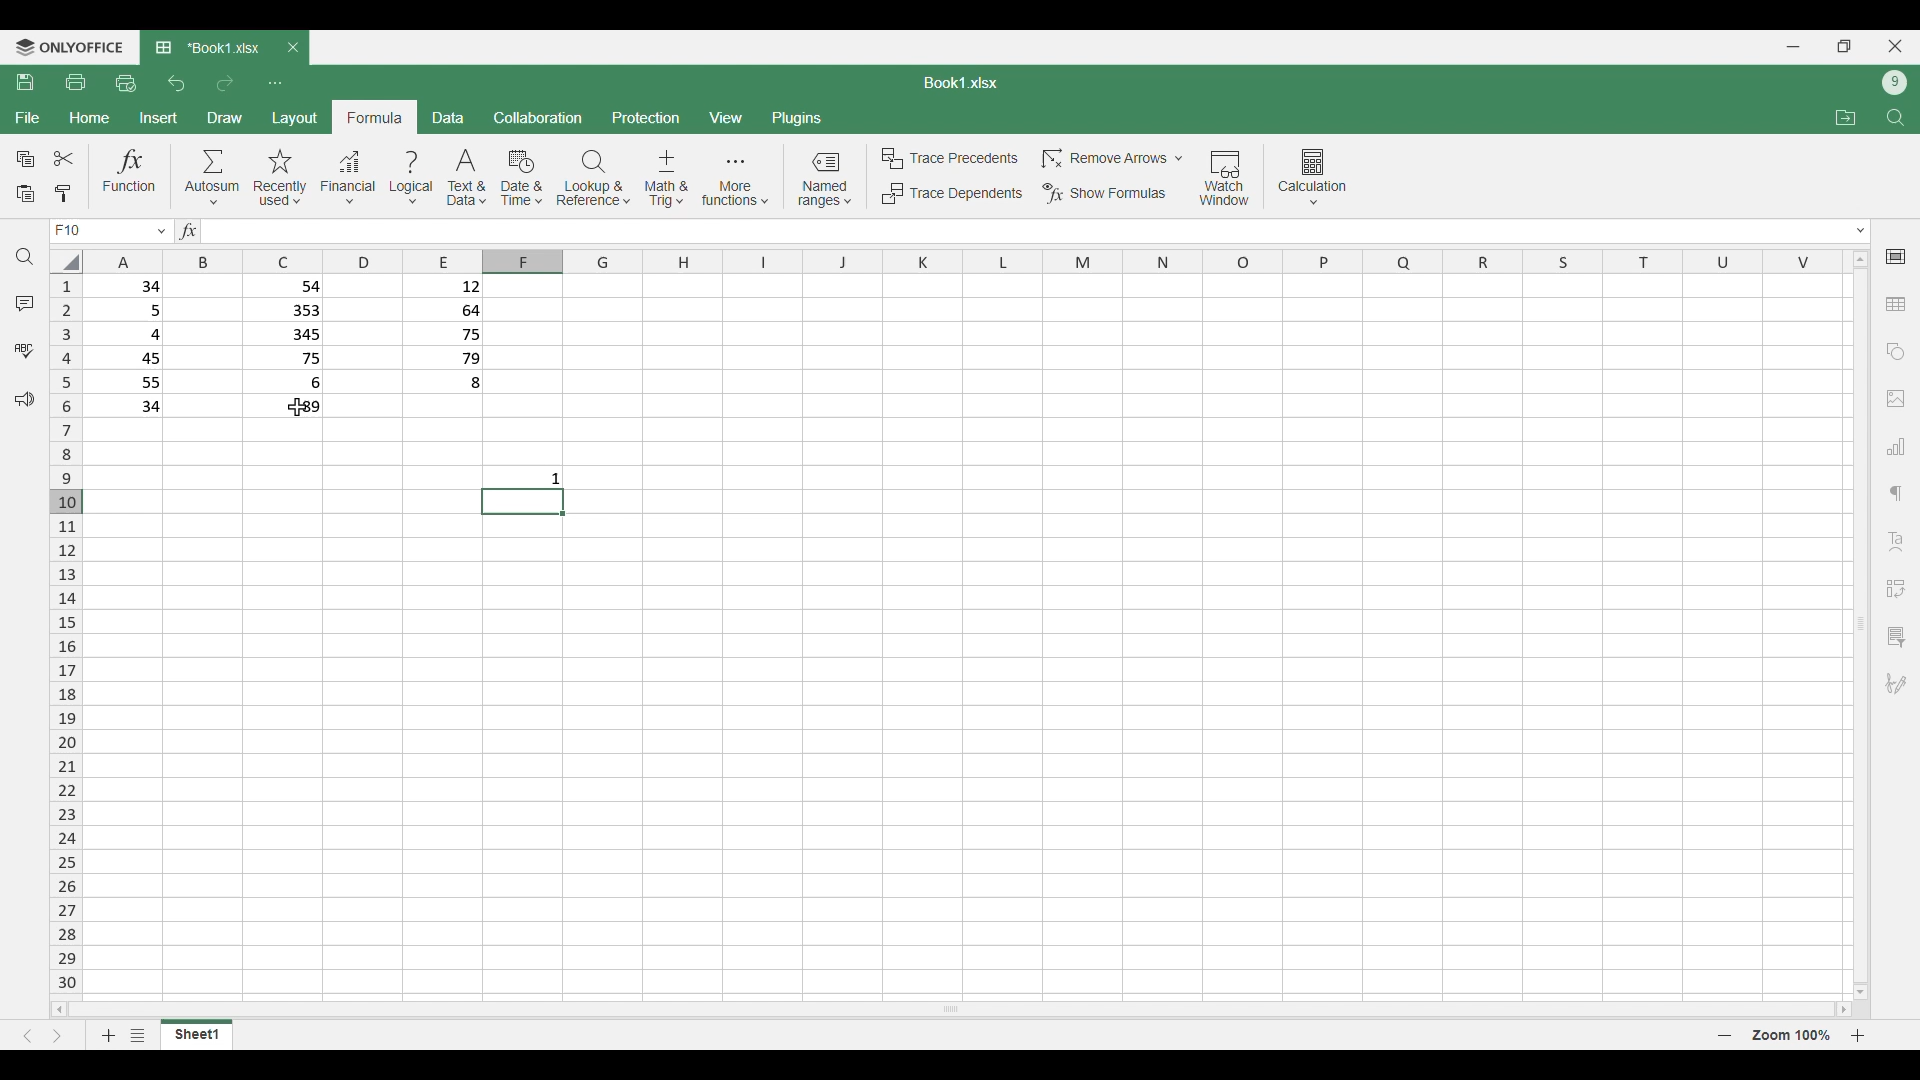 The image size is (1920, 1080). I want to click on Cell settings, so click(1896, 257).